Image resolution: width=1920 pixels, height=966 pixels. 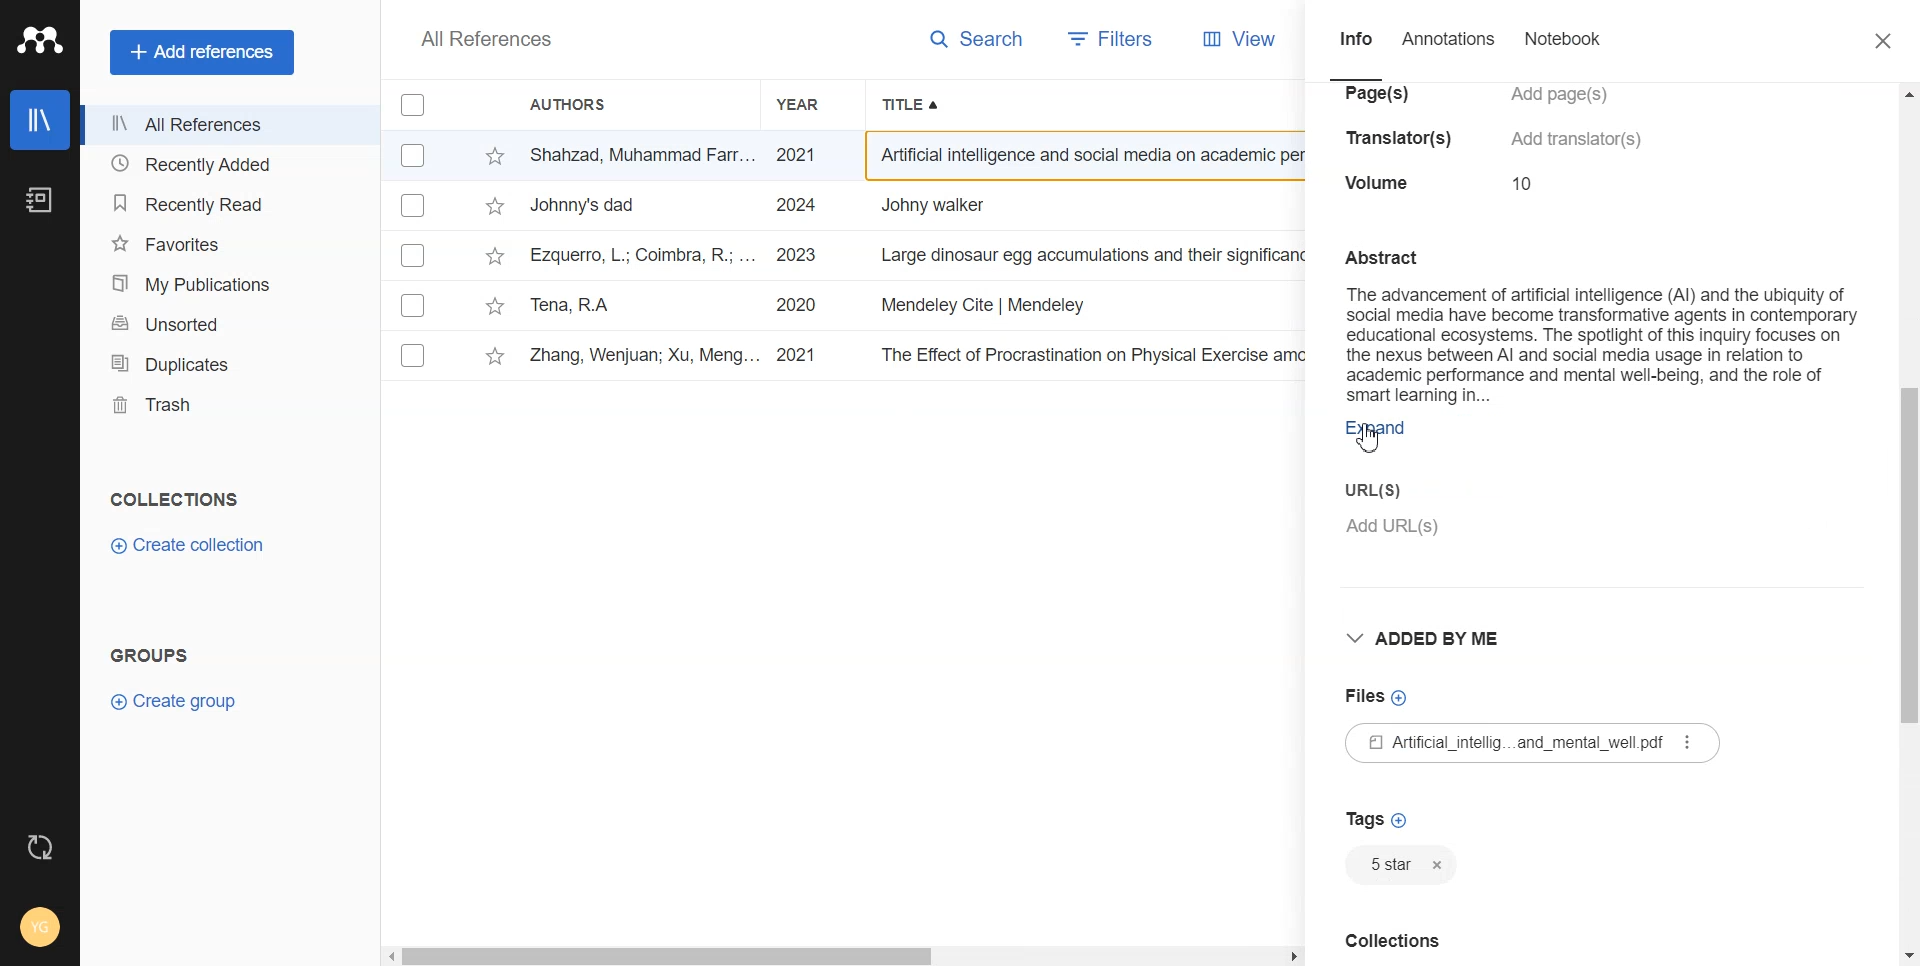 What do you see at coordinates (1439, 864) in the screenshot?
I see `Close` at bounding box center [1439, 864].